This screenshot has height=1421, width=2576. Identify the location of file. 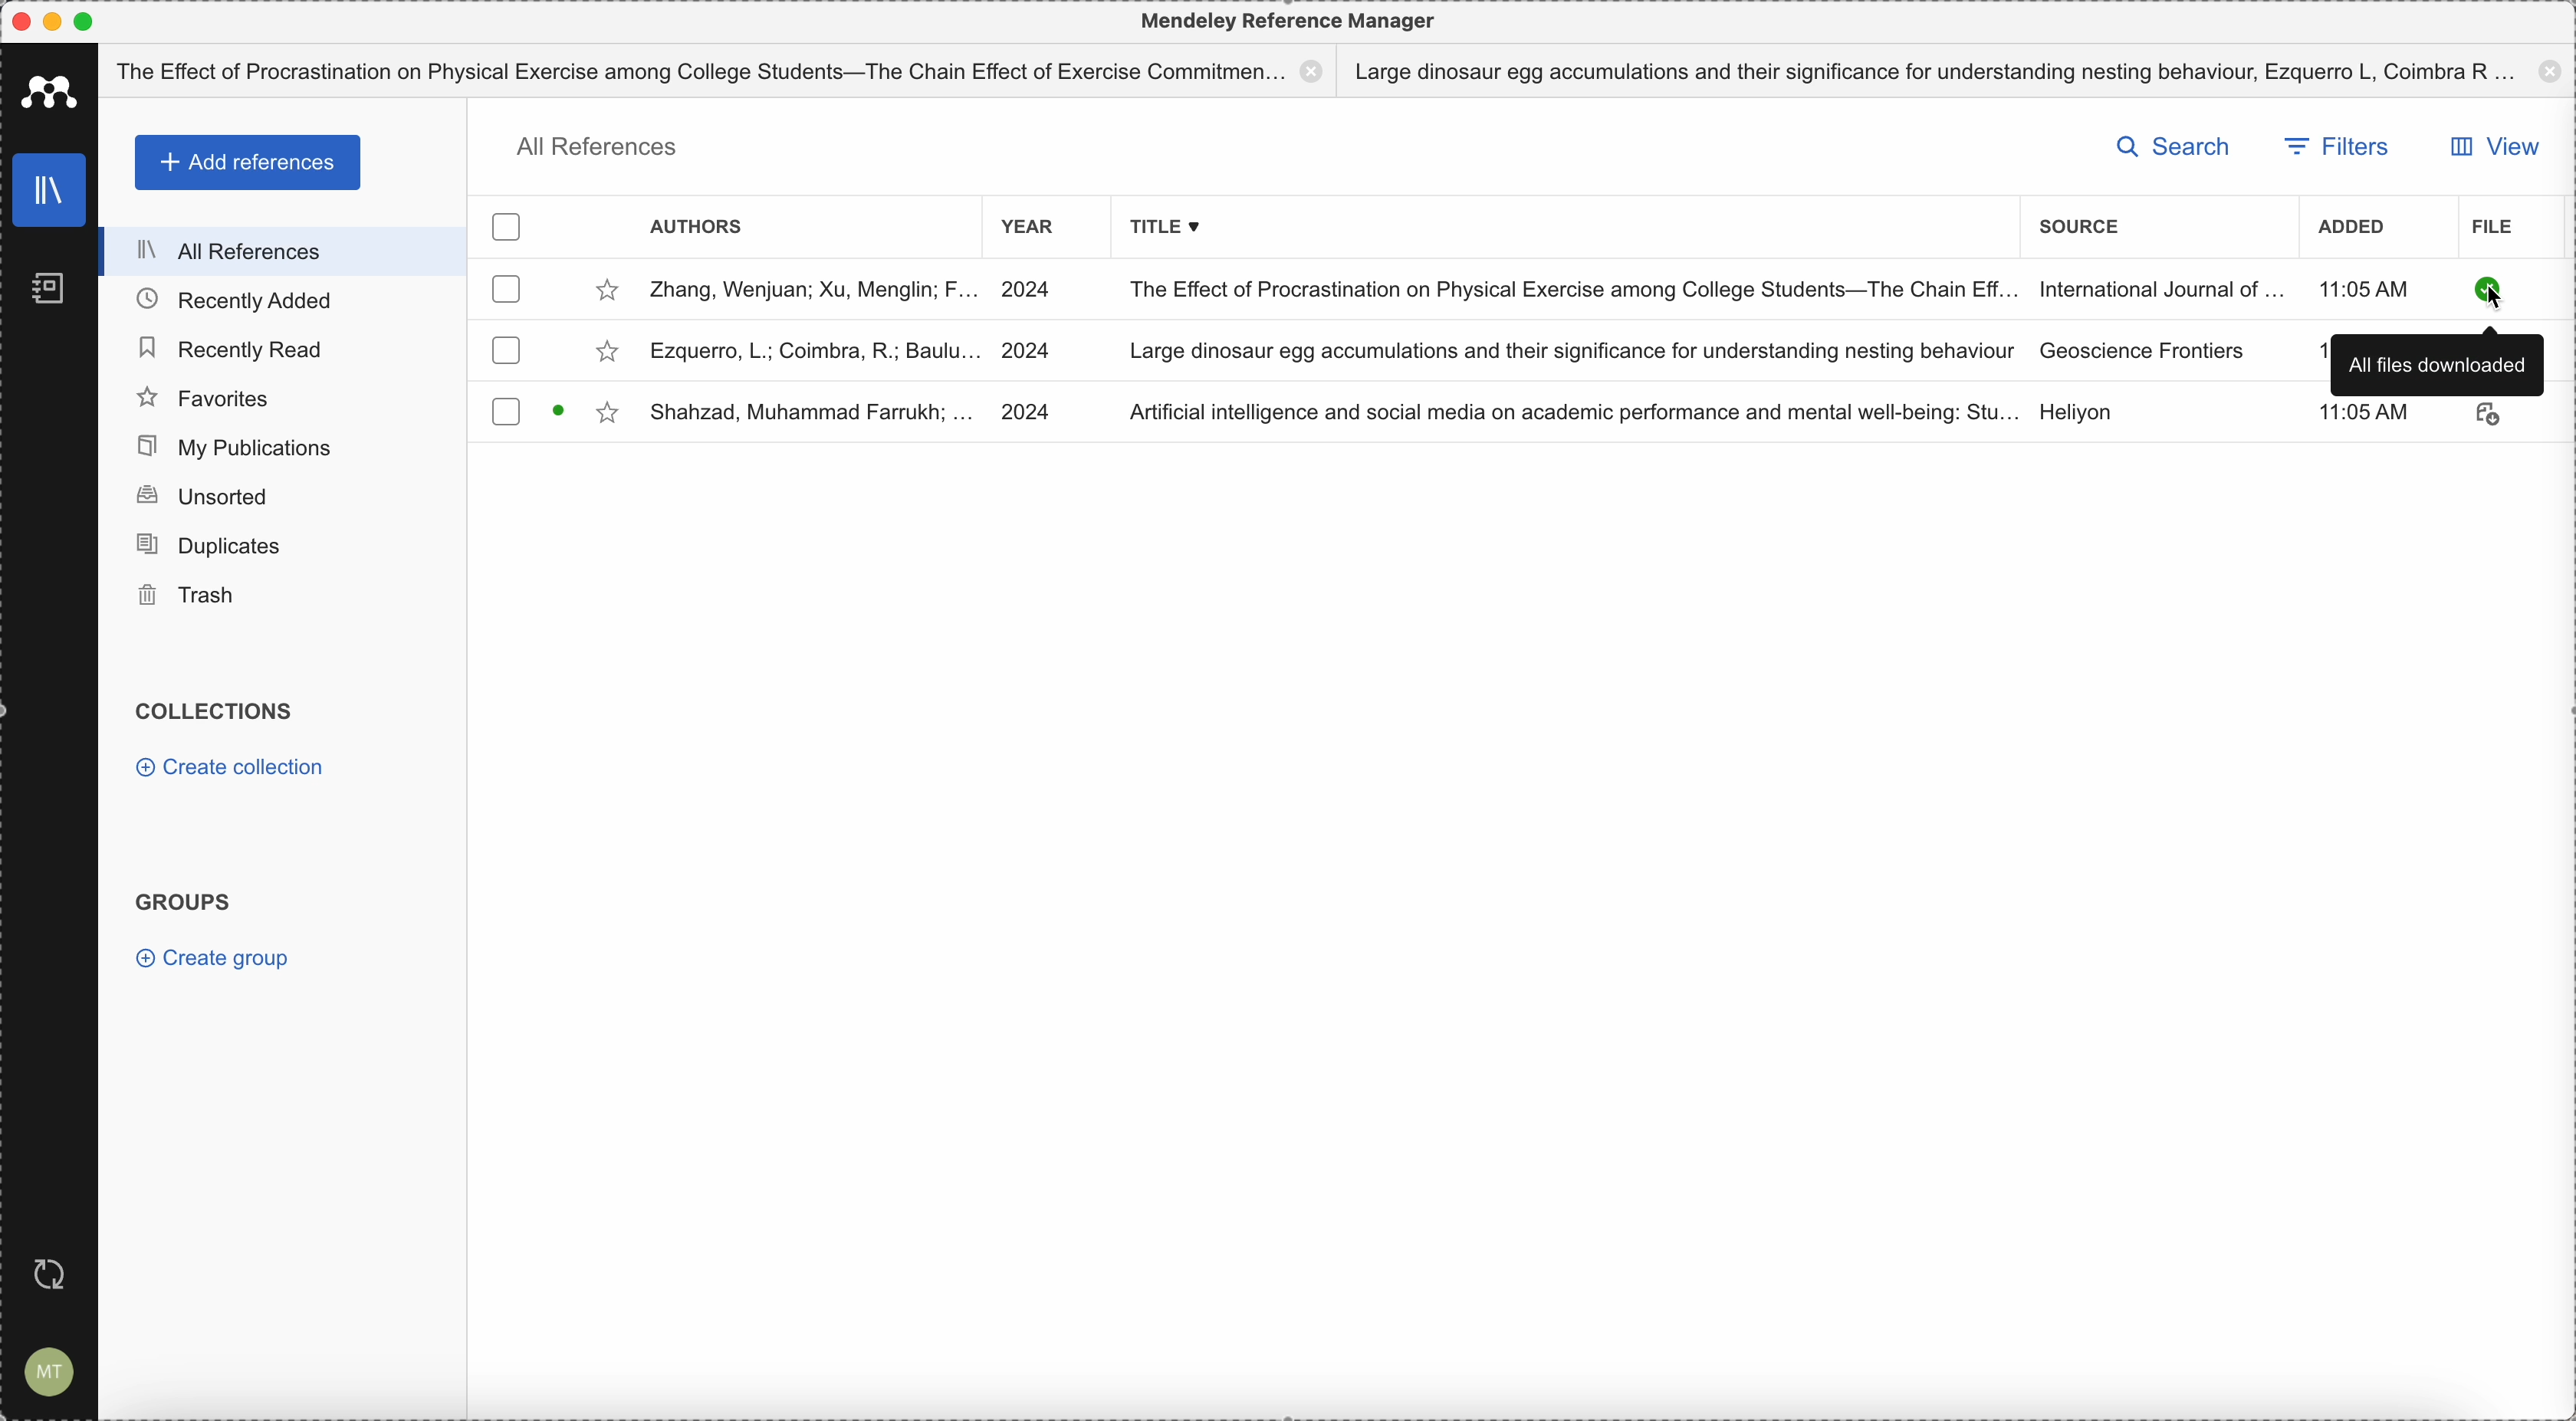
(2492, 226).